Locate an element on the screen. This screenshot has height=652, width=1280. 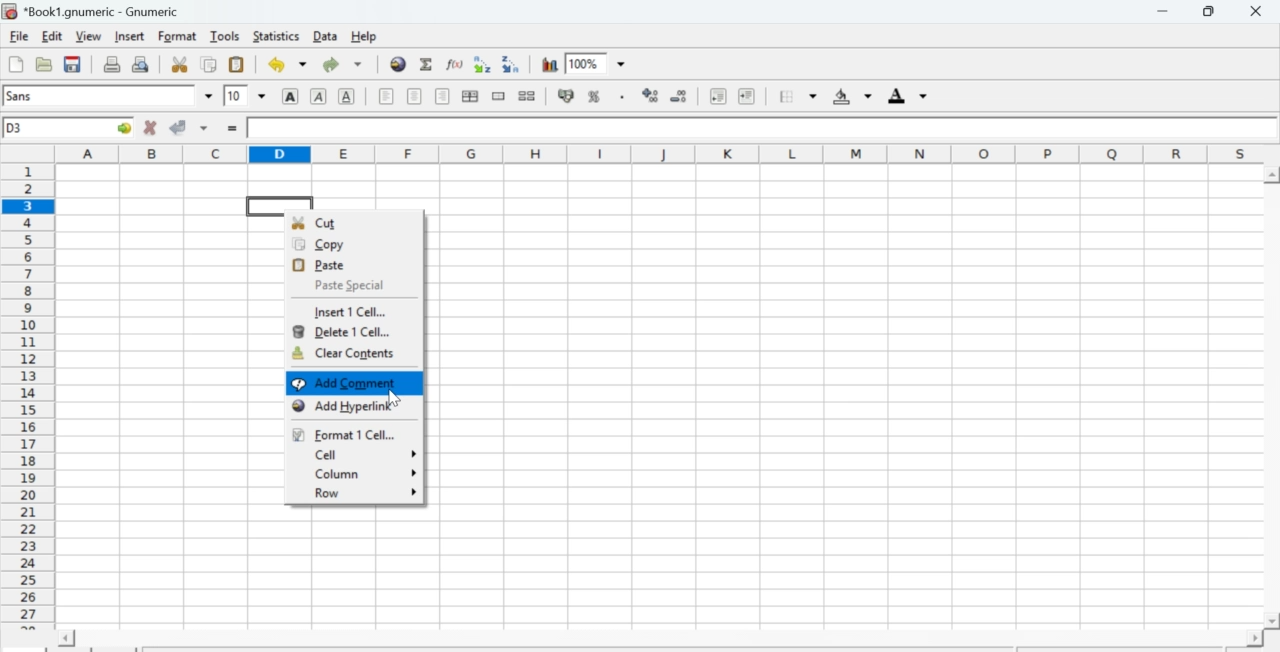
Decrease number of decimals is located at coordinates (678, 96).